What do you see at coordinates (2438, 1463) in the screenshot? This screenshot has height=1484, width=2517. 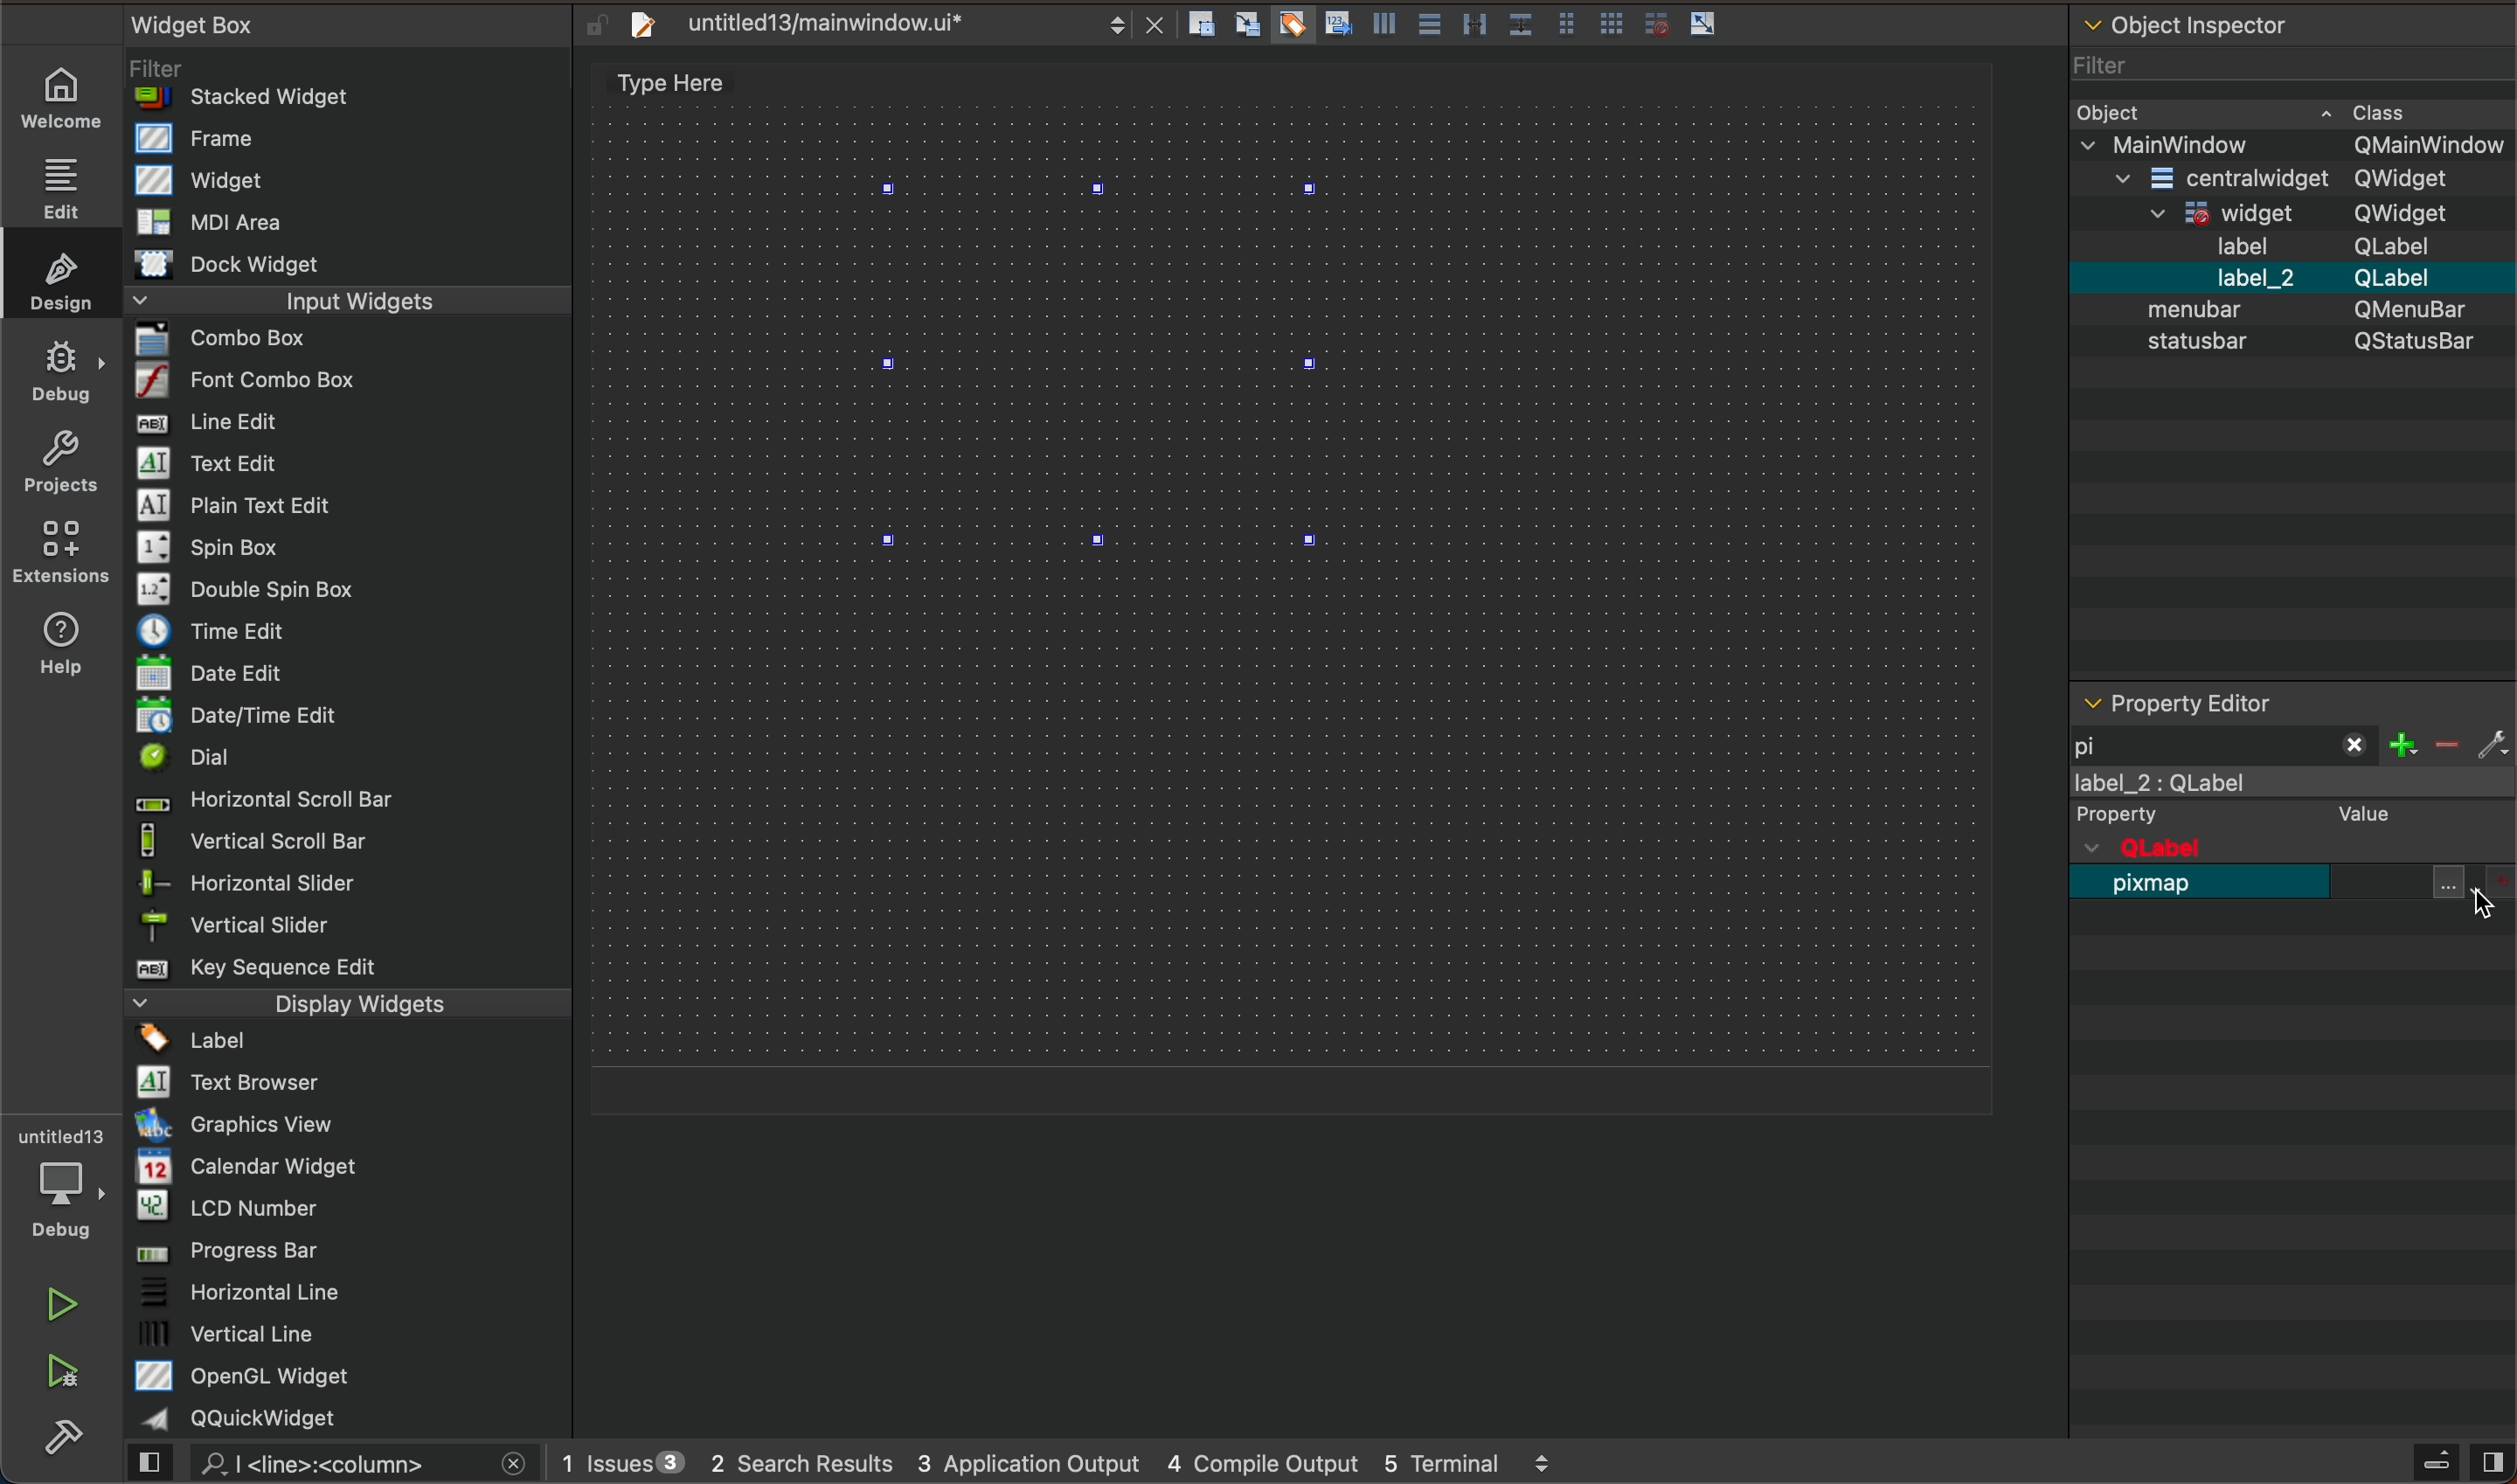 I see `` at bounding box center [2438, 1463].